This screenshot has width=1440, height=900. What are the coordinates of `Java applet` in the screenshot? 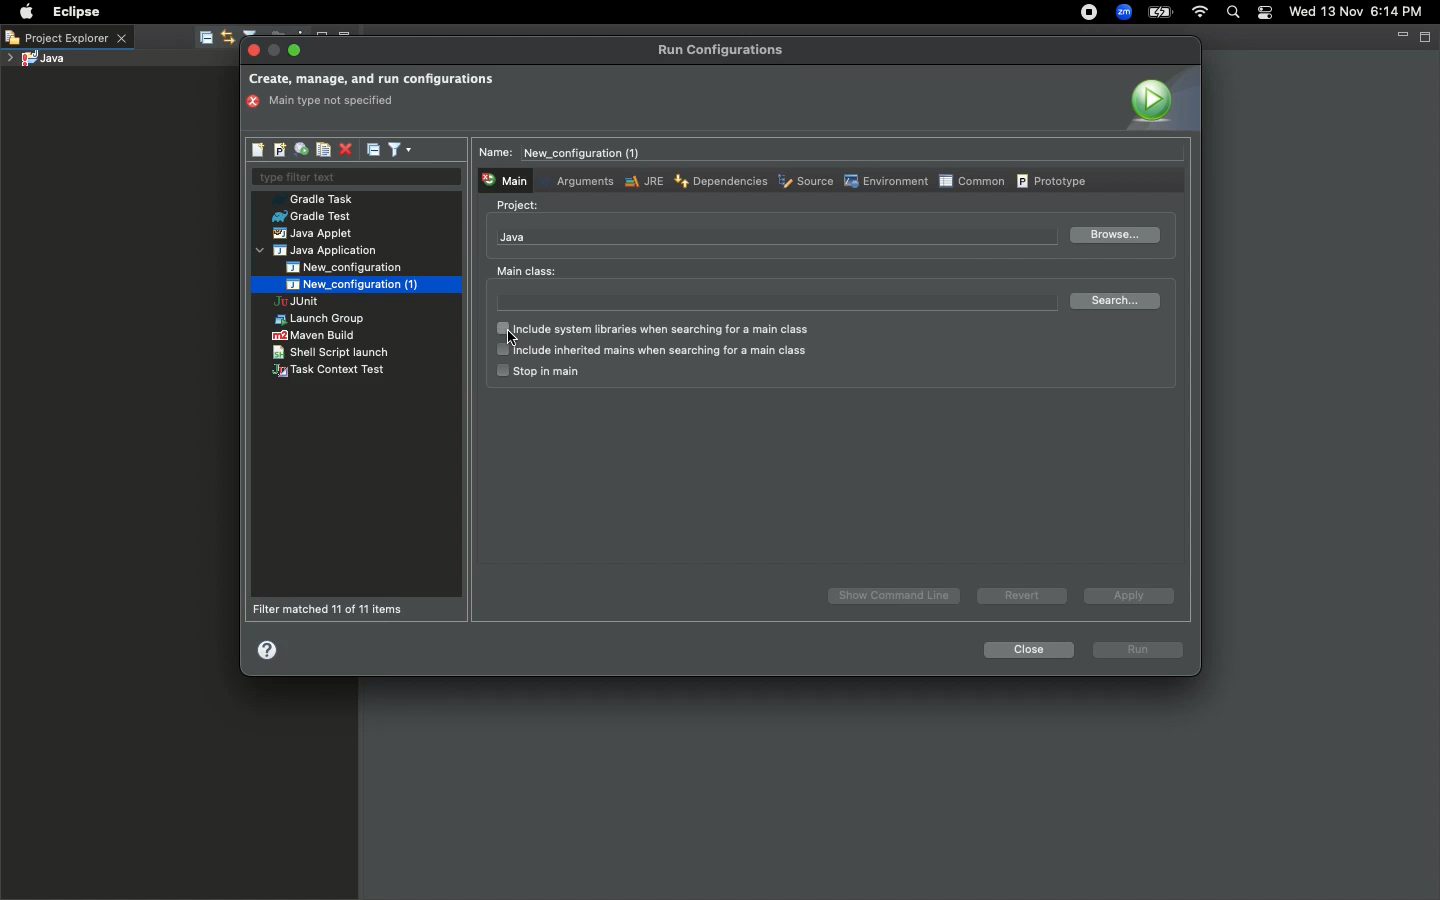 It's located at (315, 234).